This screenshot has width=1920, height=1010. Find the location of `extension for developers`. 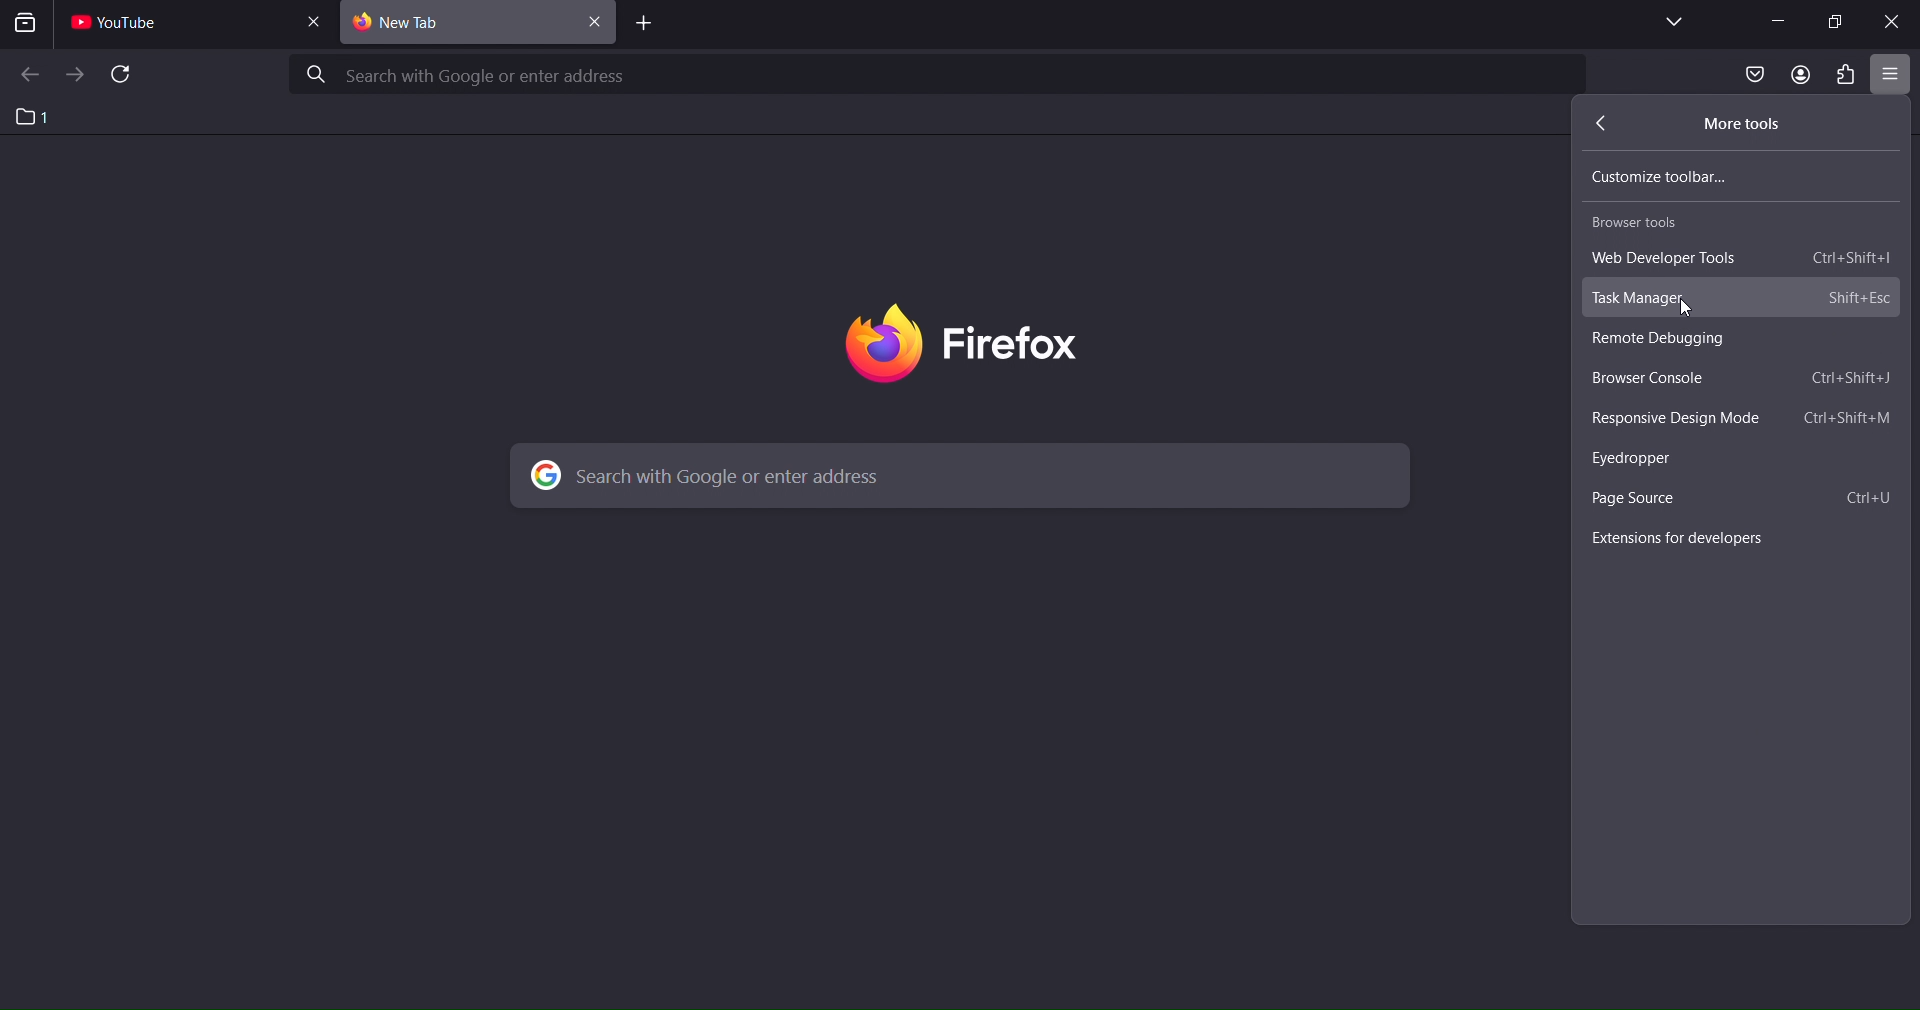

extension for developers is located at coordinates (1697, 535).